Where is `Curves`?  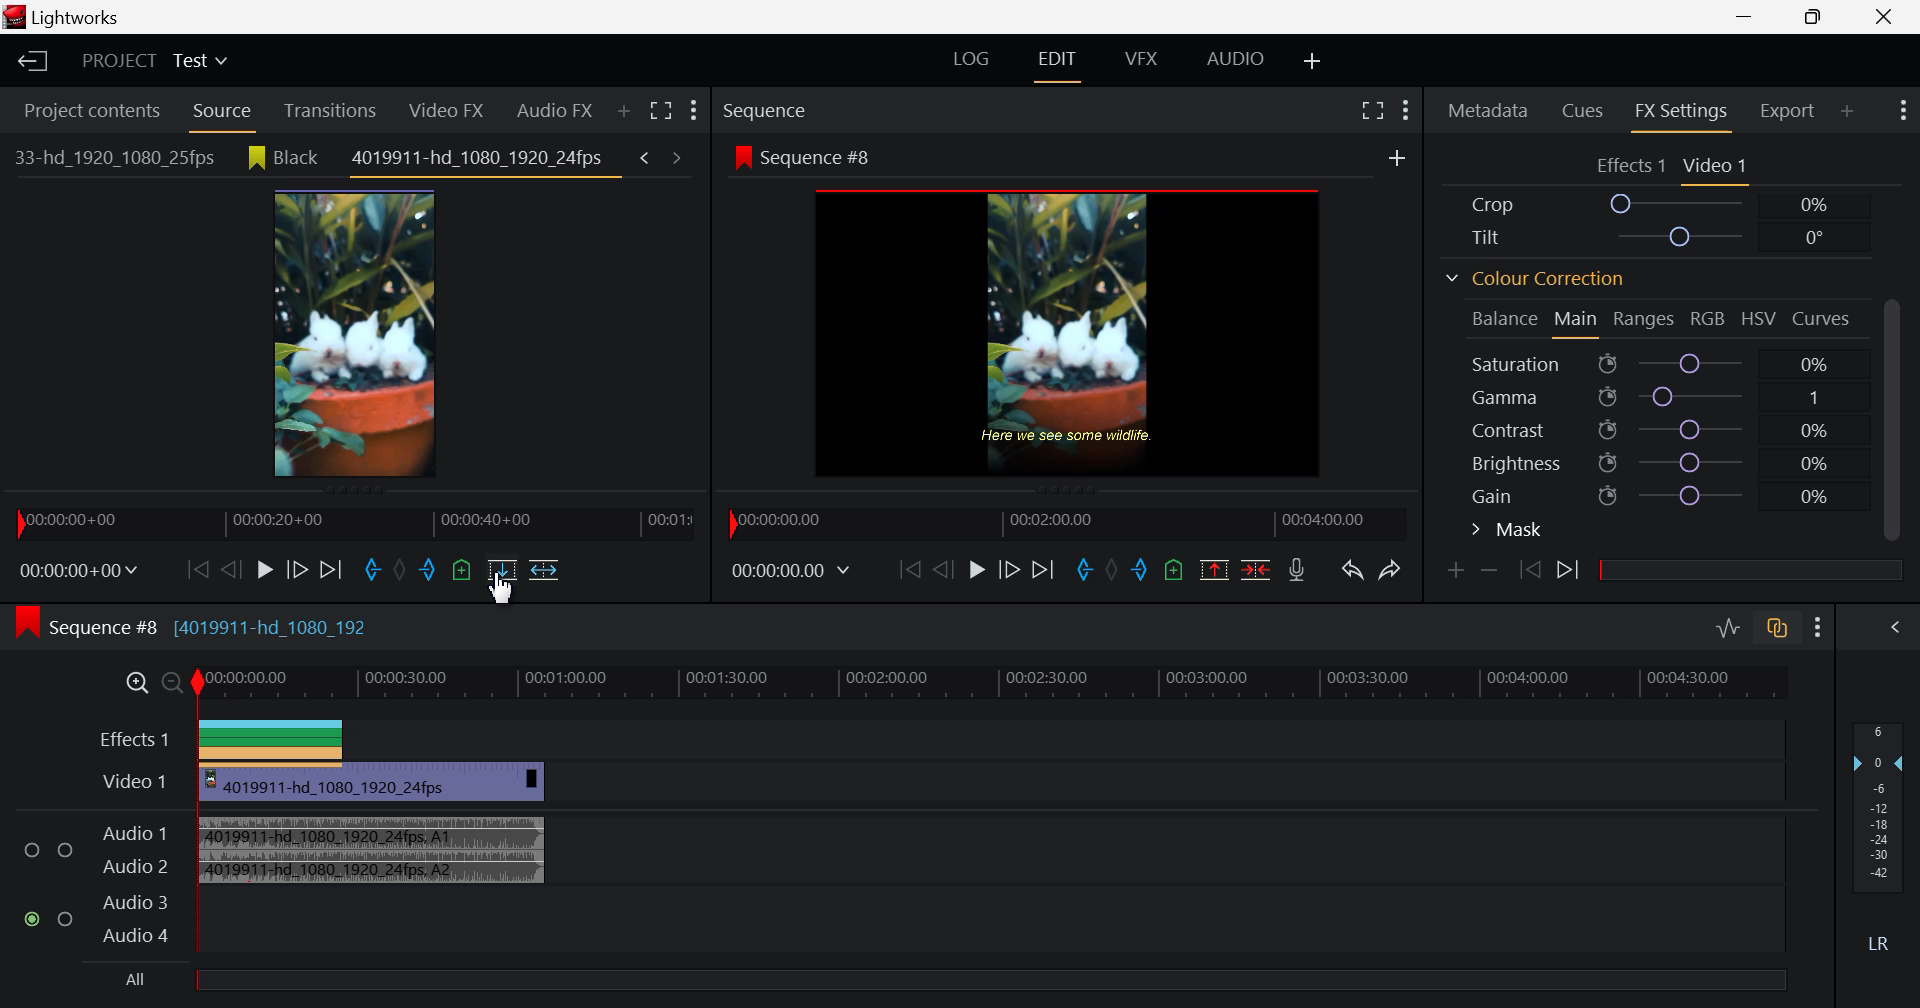 Curves is located at coordinates (1826, 320).